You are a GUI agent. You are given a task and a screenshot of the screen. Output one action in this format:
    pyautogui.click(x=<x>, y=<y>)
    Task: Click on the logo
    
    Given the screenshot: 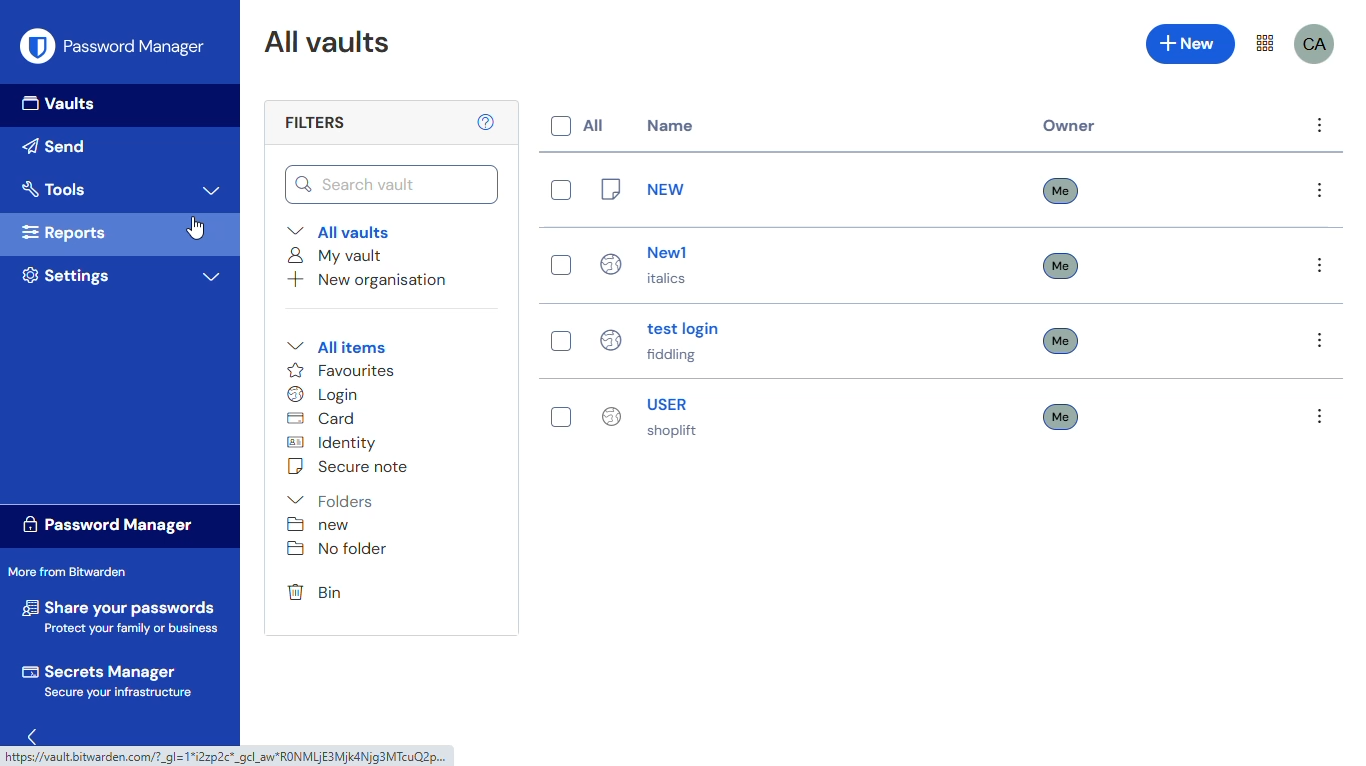 What is the action you would take?
    pyautogui.click(x=38, y=46)
    